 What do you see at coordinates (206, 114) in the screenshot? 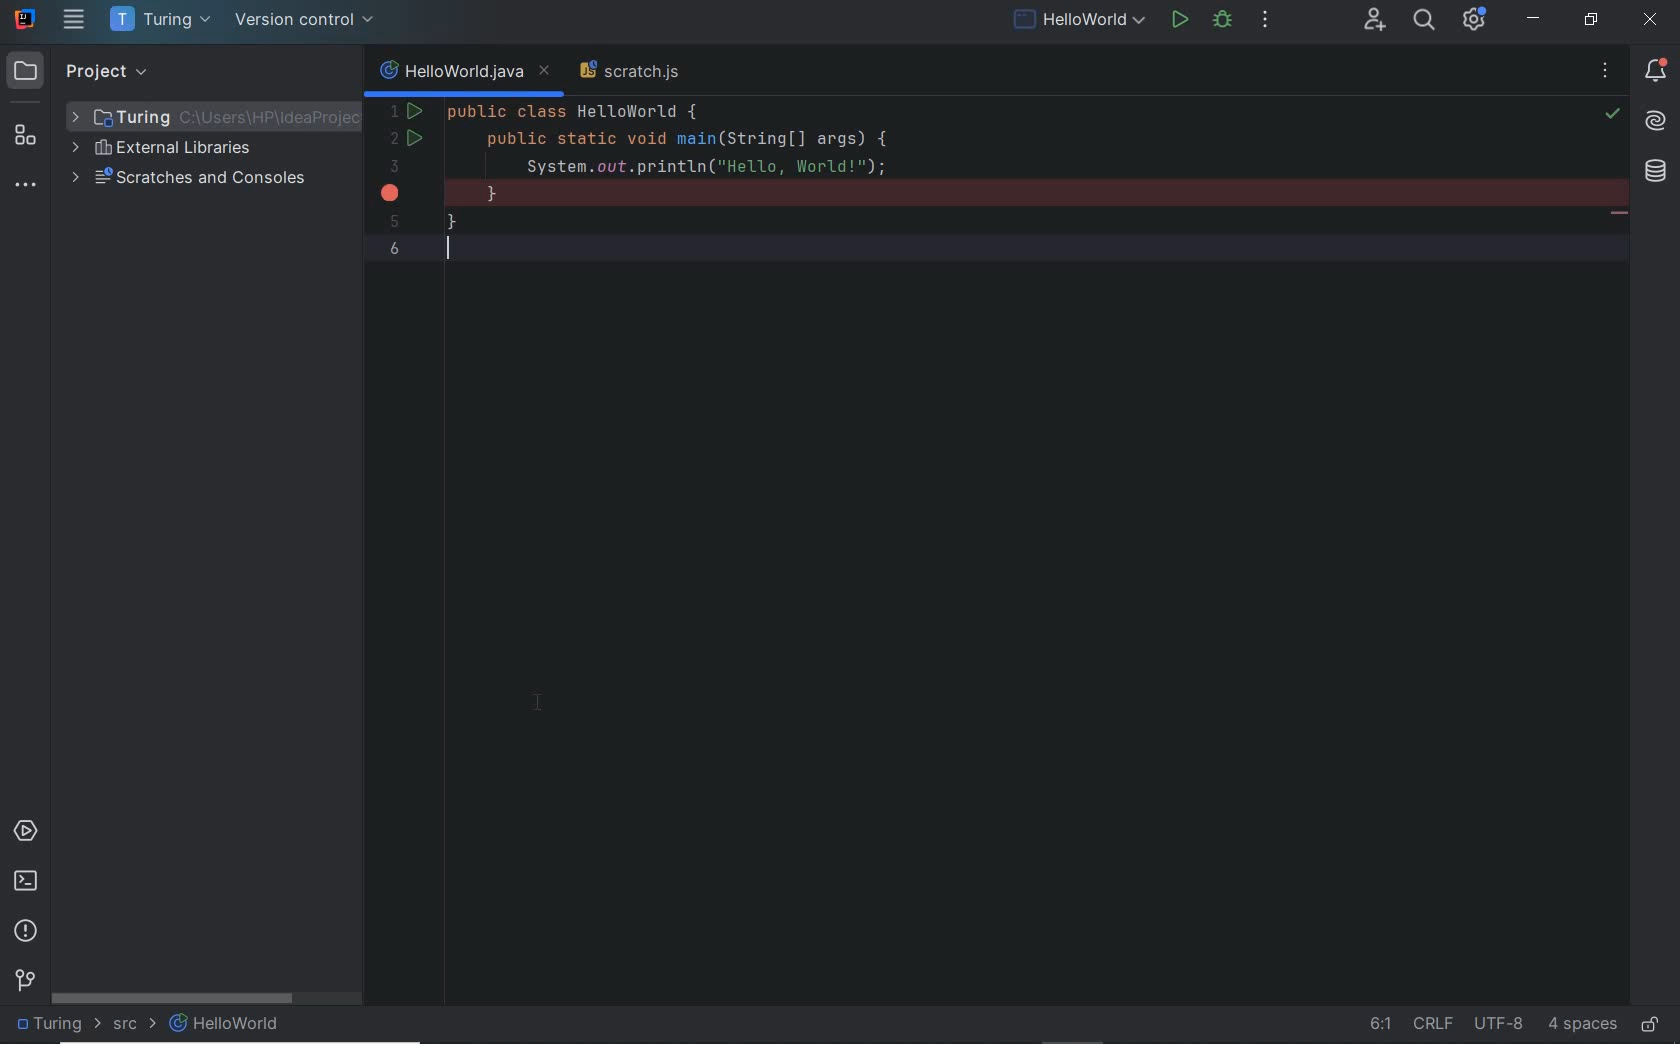
I see `project folder` at bounding box center [206, 114].